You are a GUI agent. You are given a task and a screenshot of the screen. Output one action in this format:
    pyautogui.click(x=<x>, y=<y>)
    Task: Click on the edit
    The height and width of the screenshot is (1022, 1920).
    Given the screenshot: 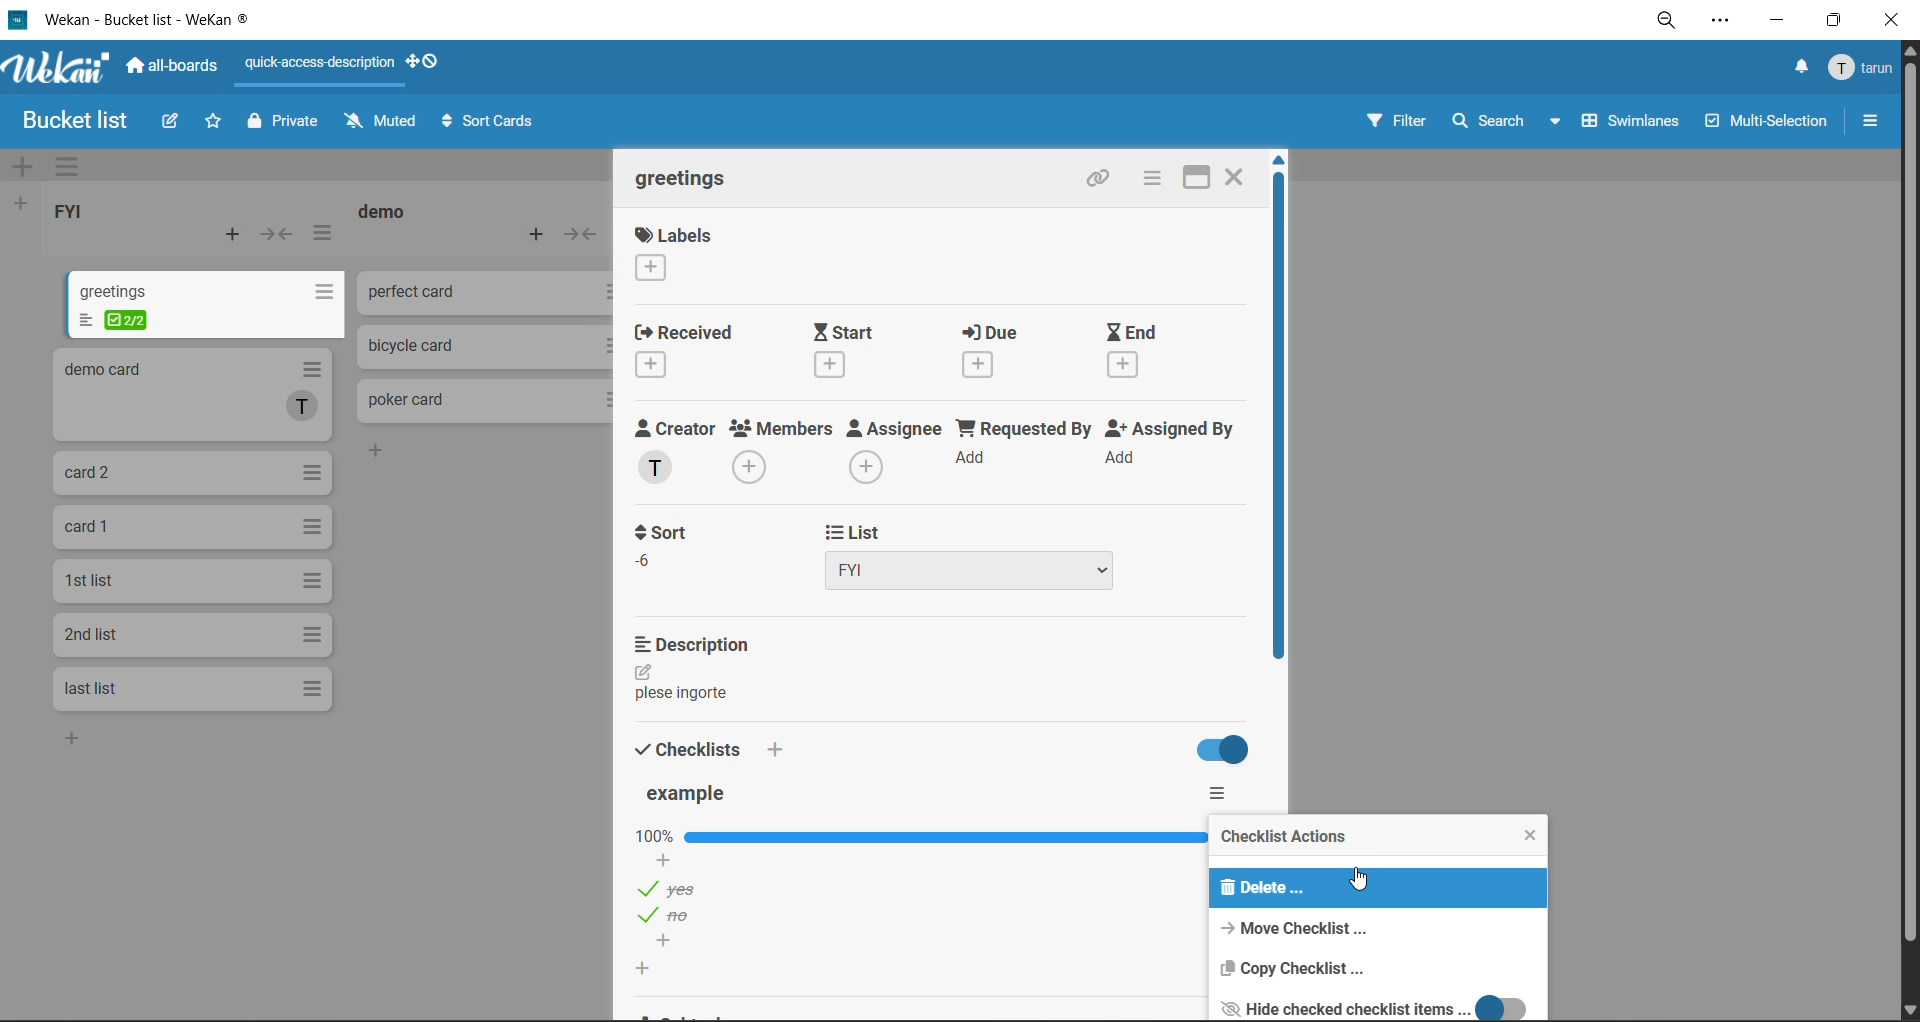 What is the action you would take?
    pyautogui.click(x=171, y=125)
    